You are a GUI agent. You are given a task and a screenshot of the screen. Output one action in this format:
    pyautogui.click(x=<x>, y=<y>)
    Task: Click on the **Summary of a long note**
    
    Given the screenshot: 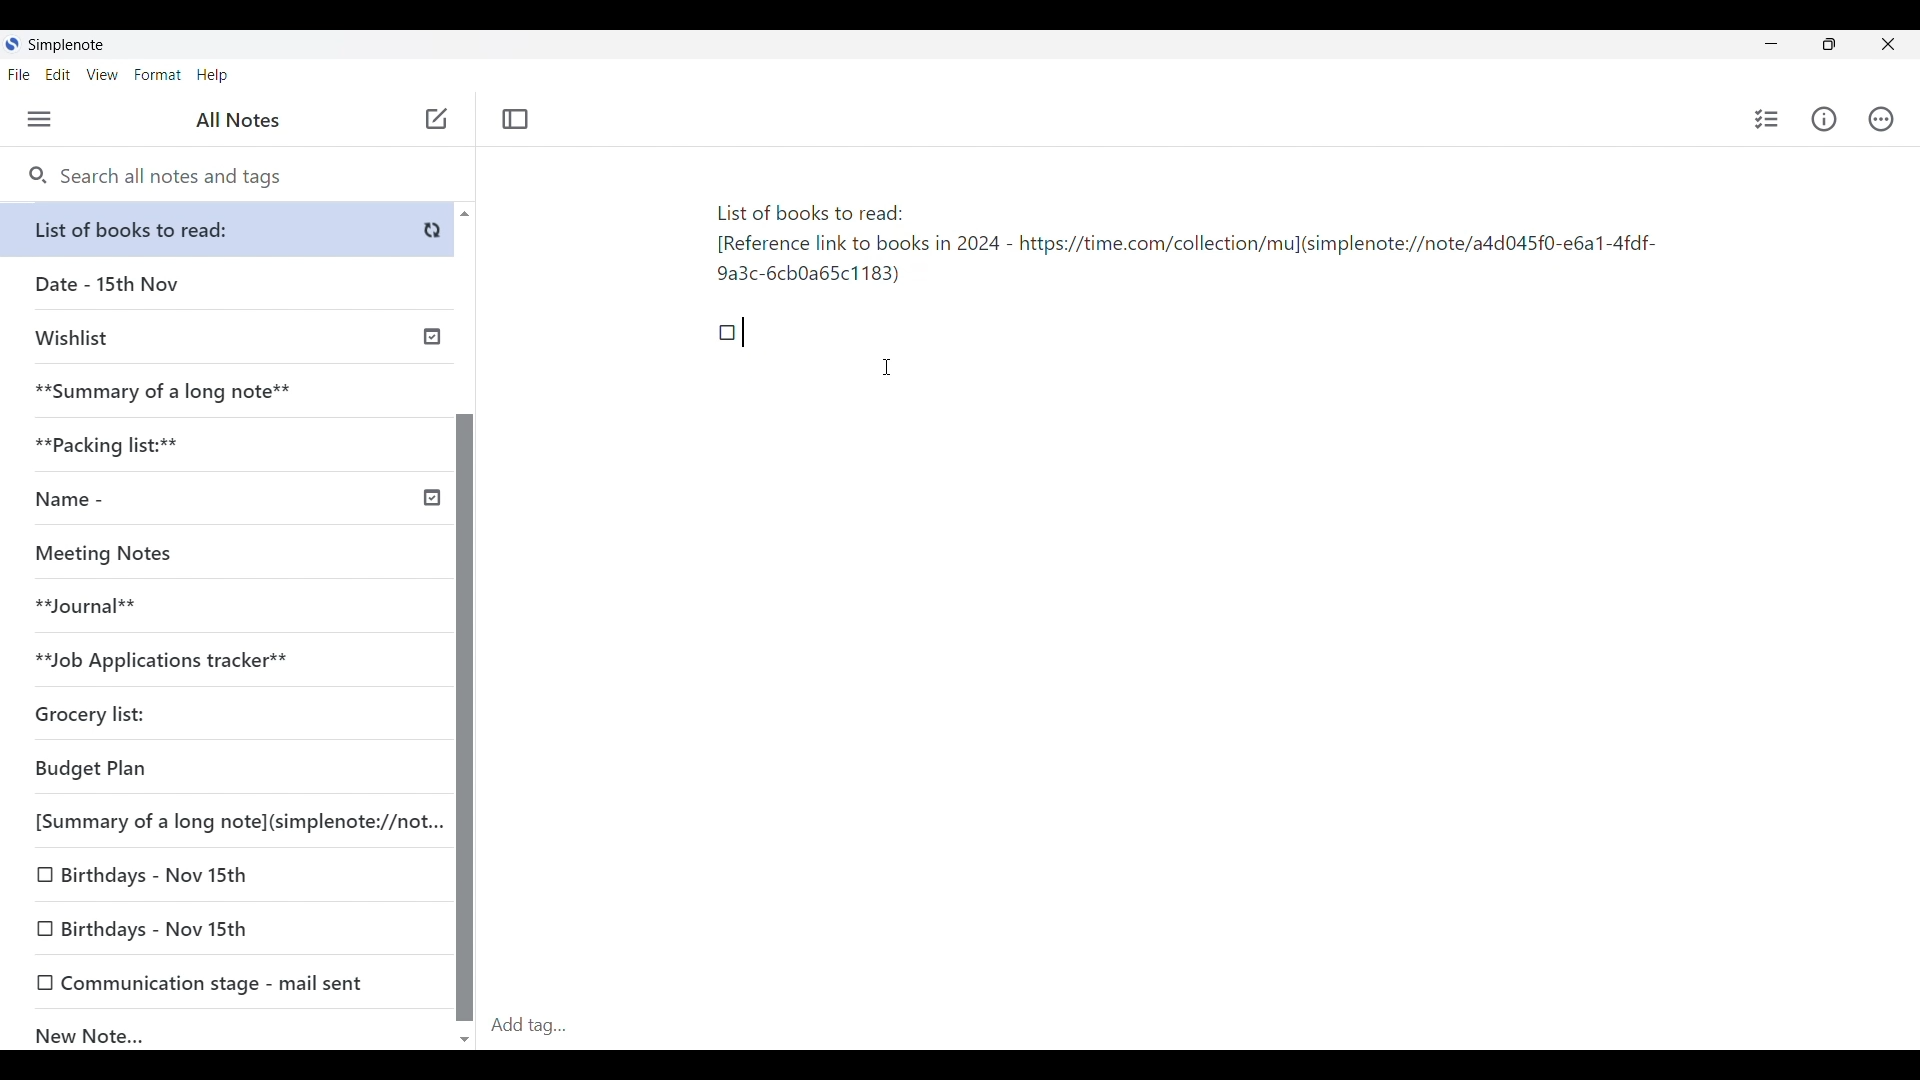 What is the action you would take?
    pyautogui.click(x=227, y=391)
    